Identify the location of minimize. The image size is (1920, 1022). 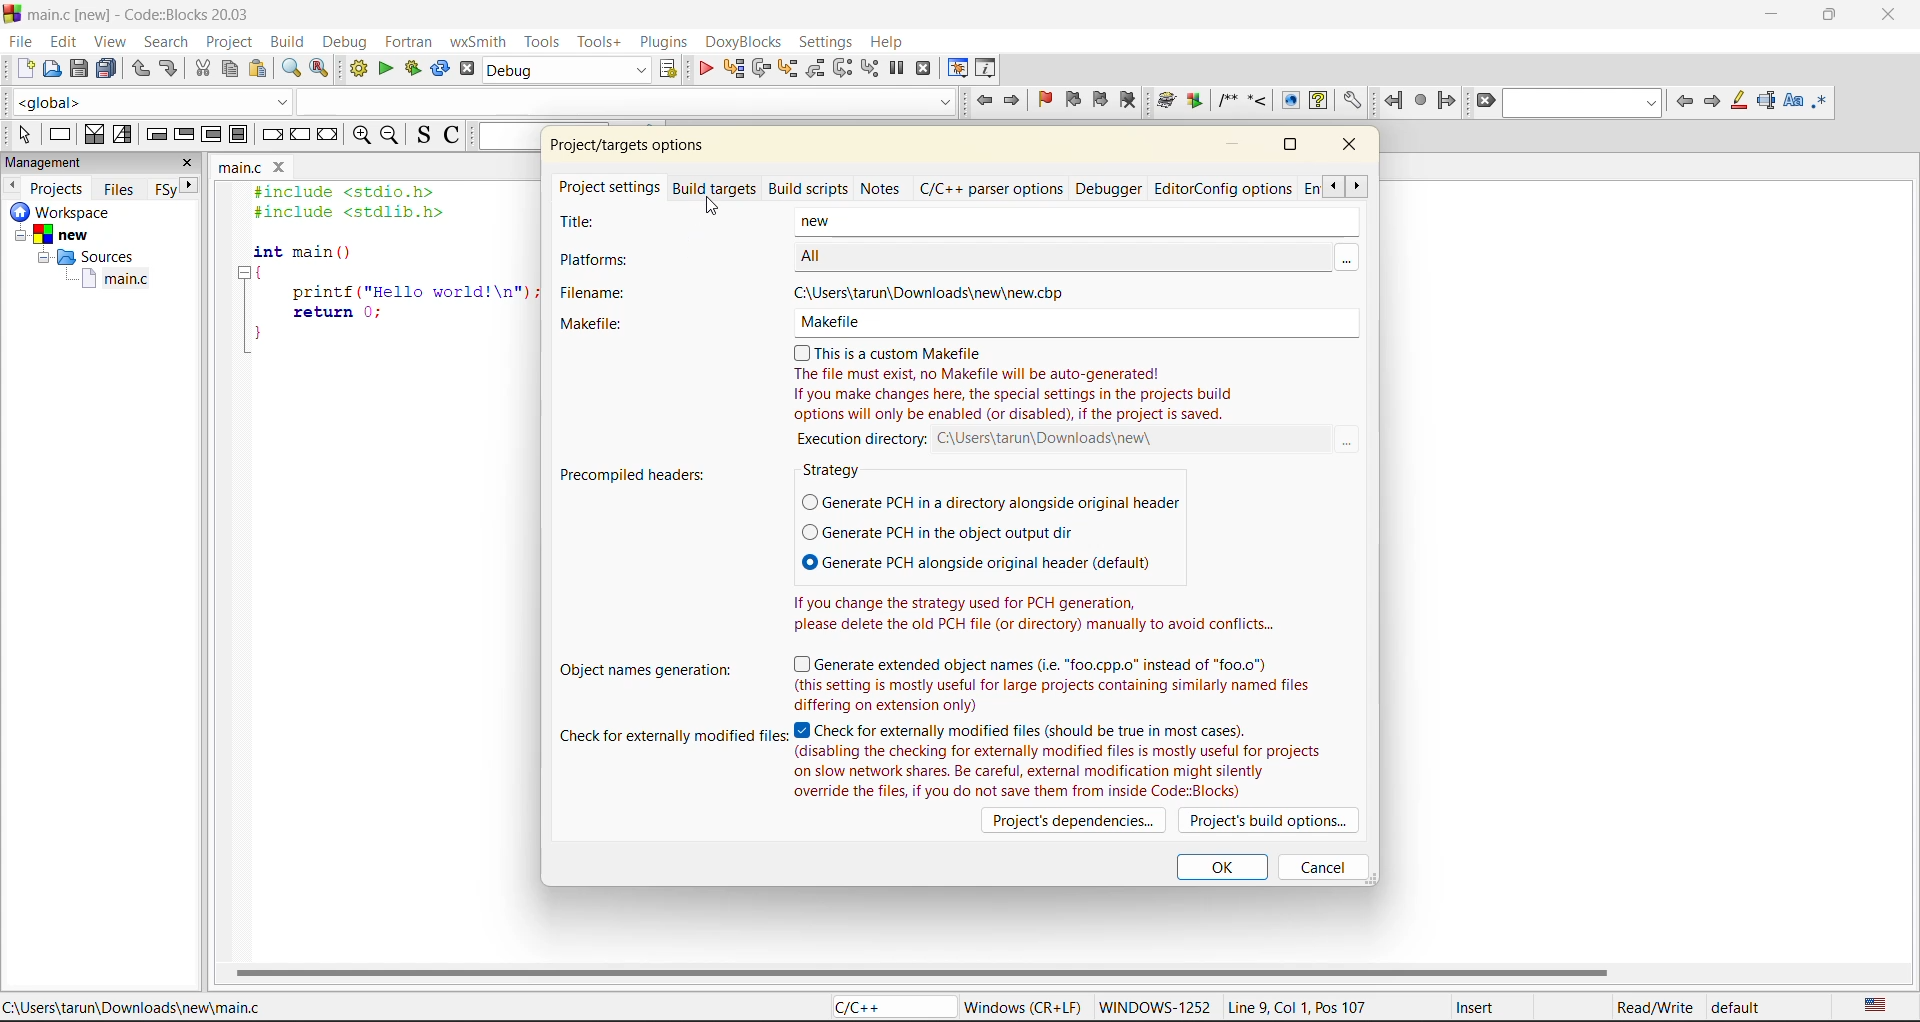
(1241, 144).